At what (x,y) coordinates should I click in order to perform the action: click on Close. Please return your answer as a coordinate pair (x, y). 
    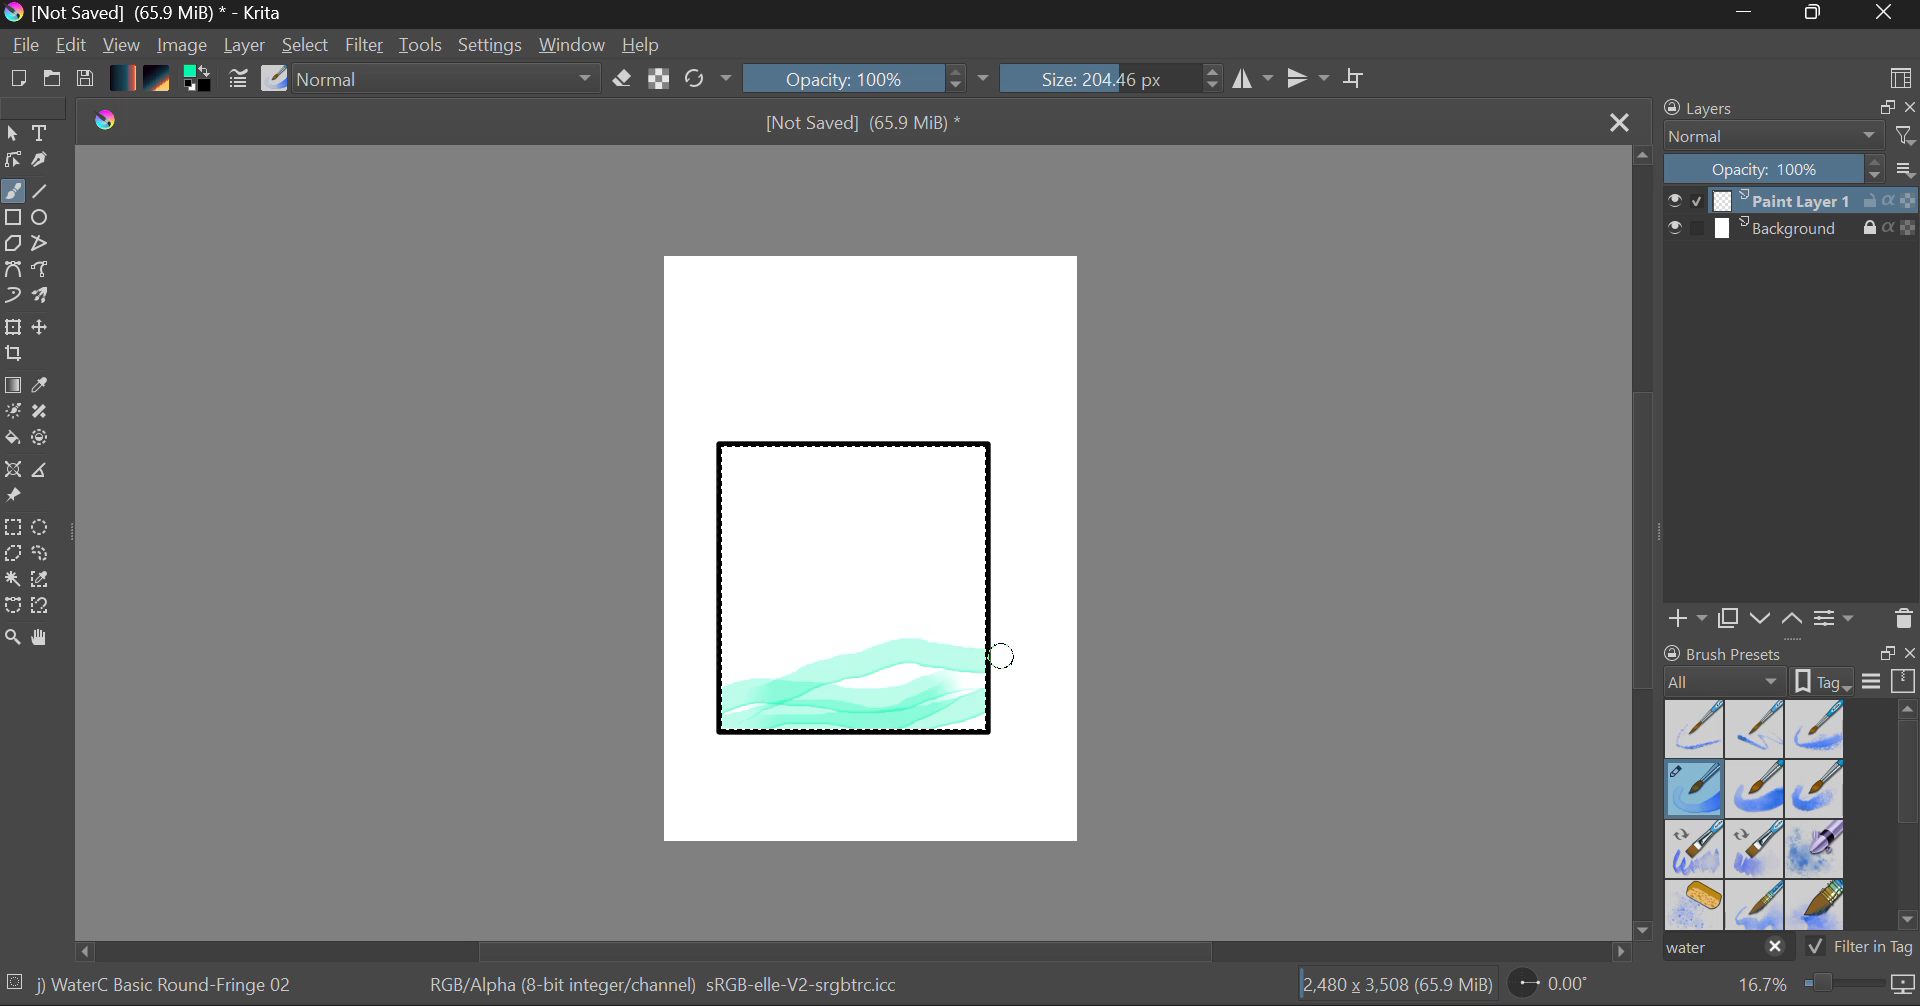
    Looking at the image, I should click on (1622, 121).